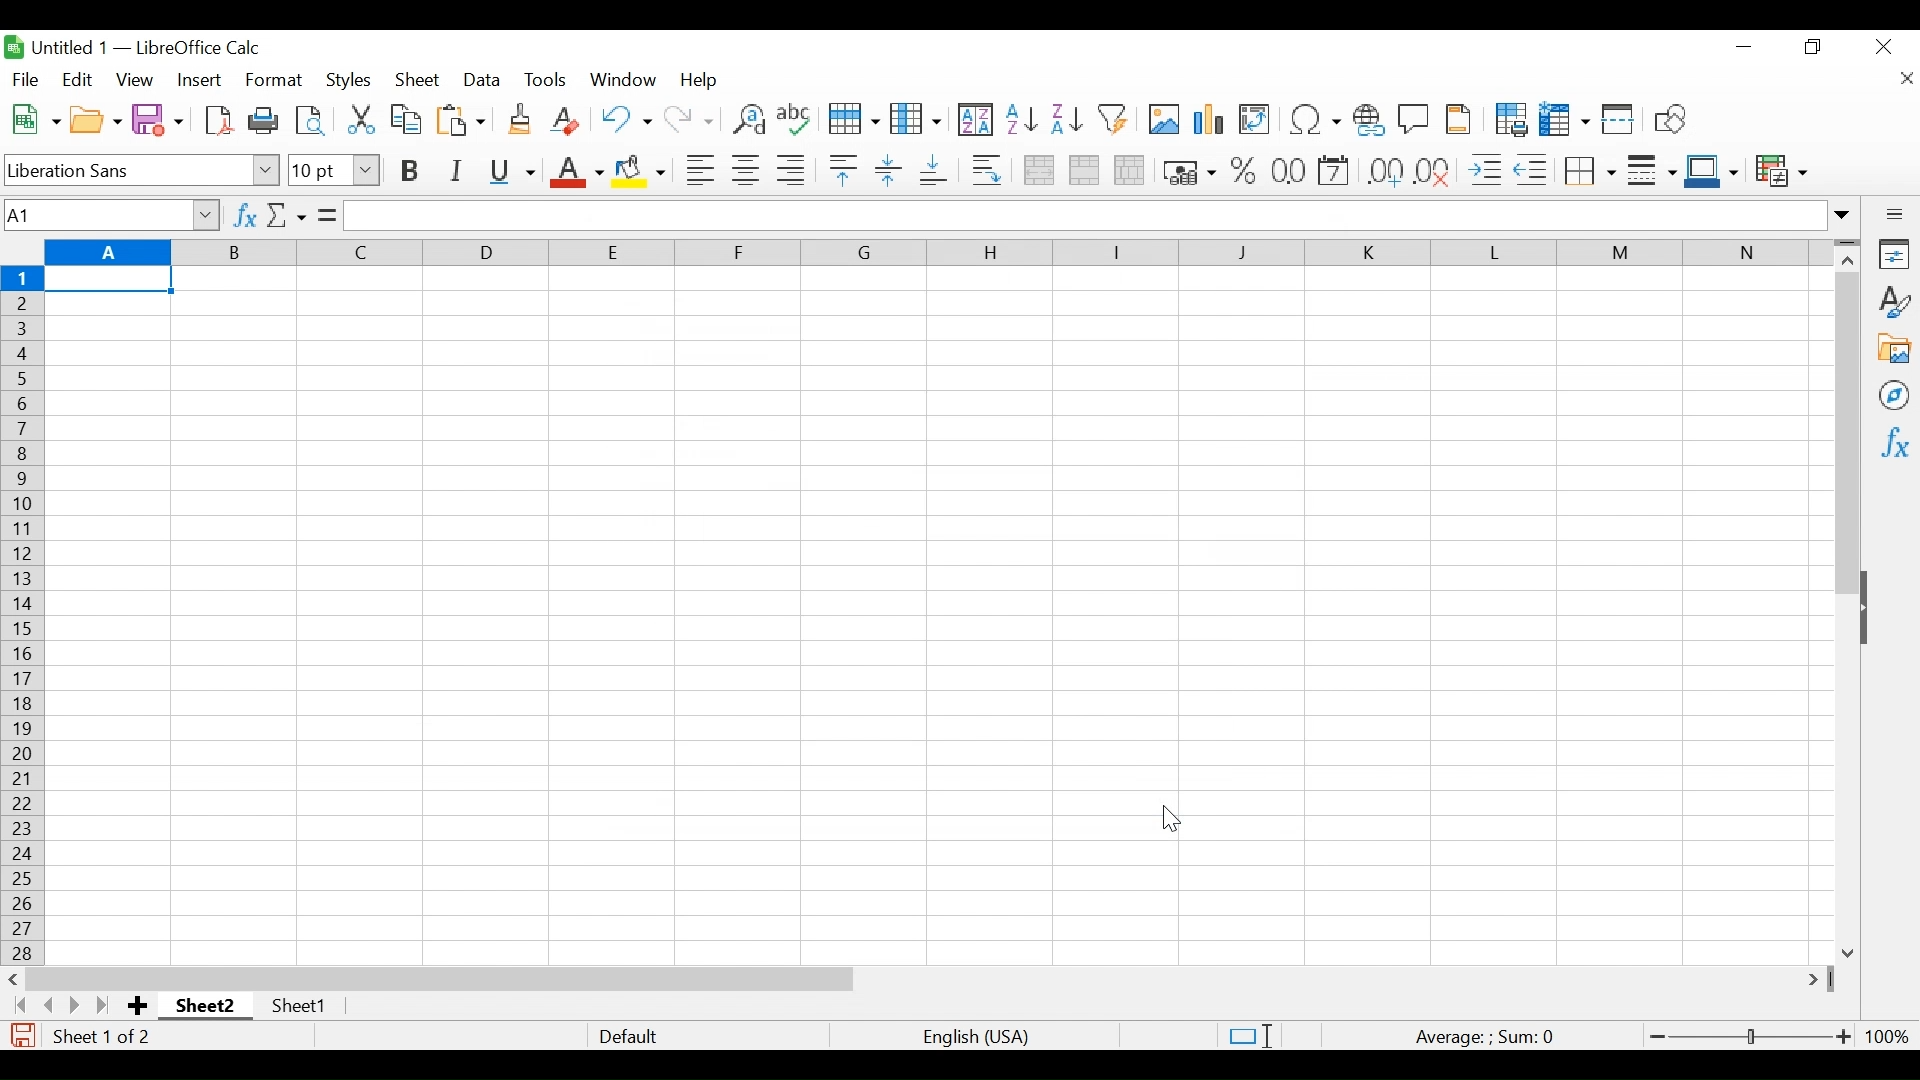 Image resolution: width=1920 pixels, height=1080 pixels. Describe the element at coordinates (1887, 1034) in the screenshot. I see `100%` at that location.